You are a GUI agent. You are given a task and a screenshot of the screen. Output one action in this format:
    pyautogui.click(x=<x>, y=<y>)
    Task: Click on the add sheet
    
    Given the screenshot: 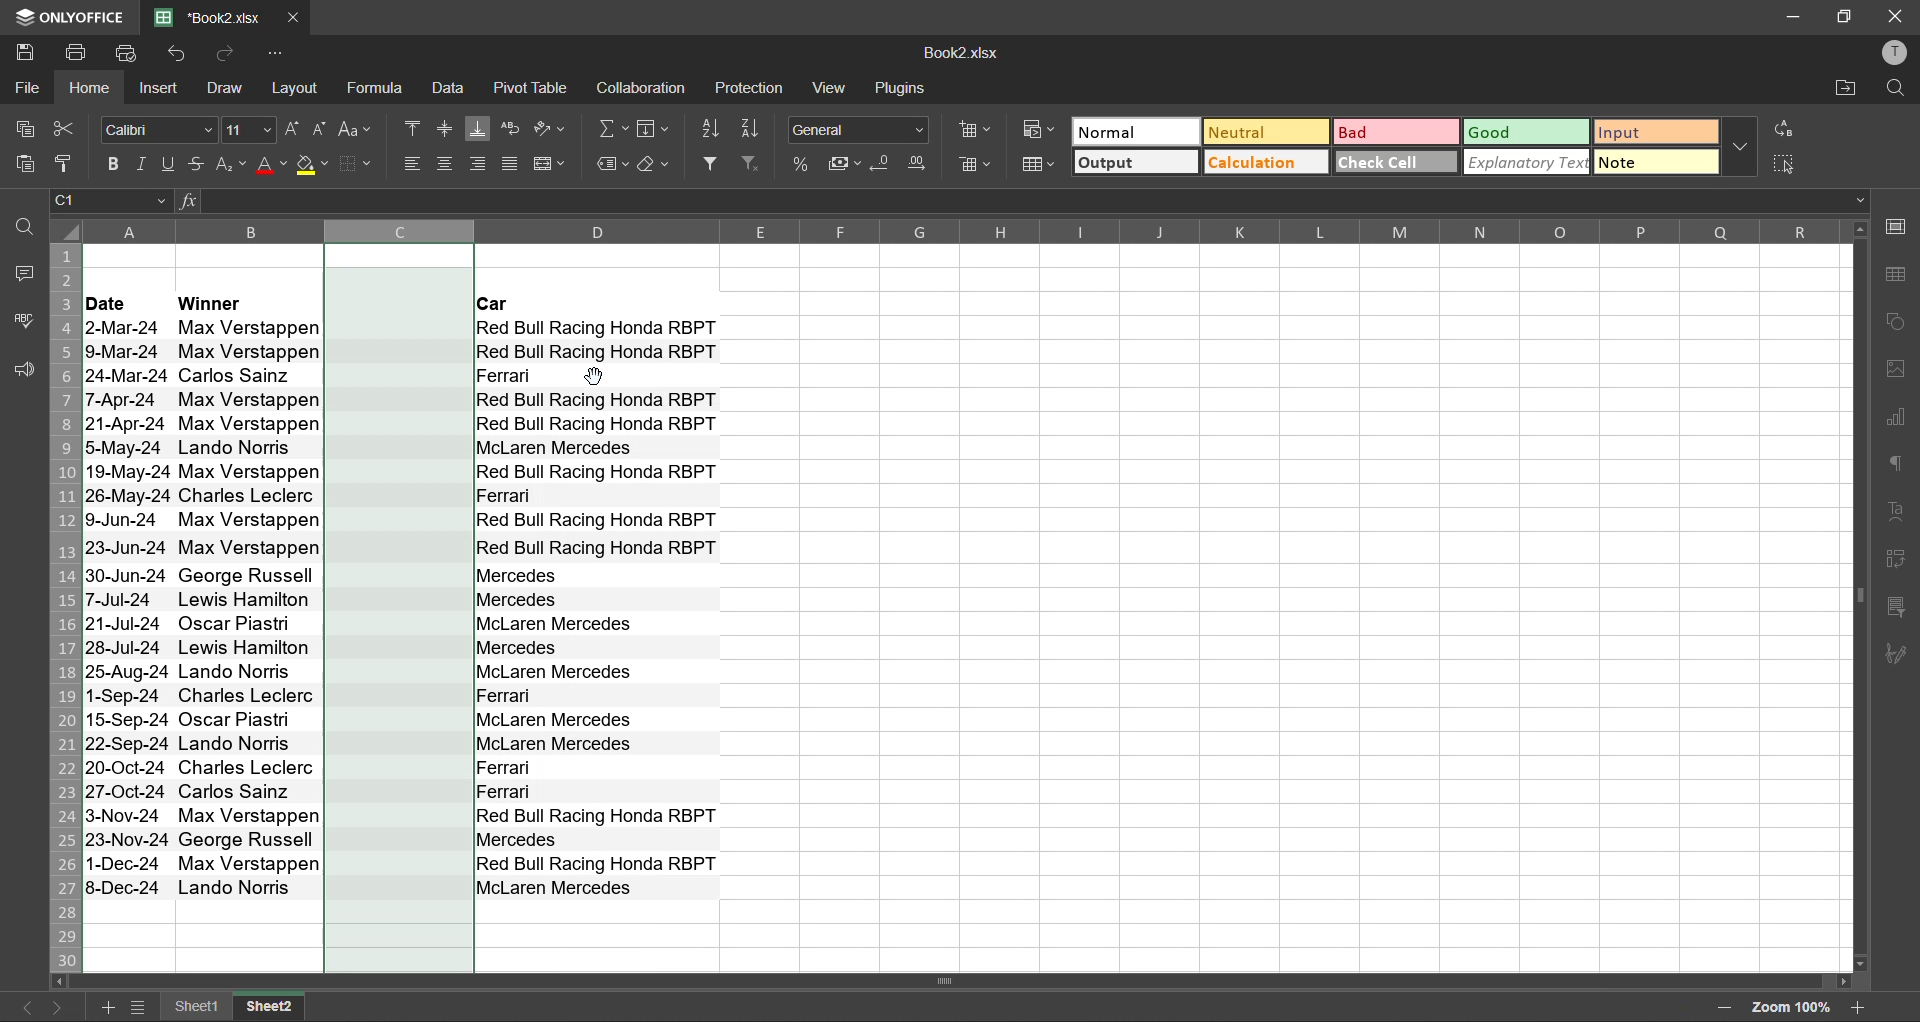 What is the action you would take?
    pyautogui.click(x=111, y=1008)
    